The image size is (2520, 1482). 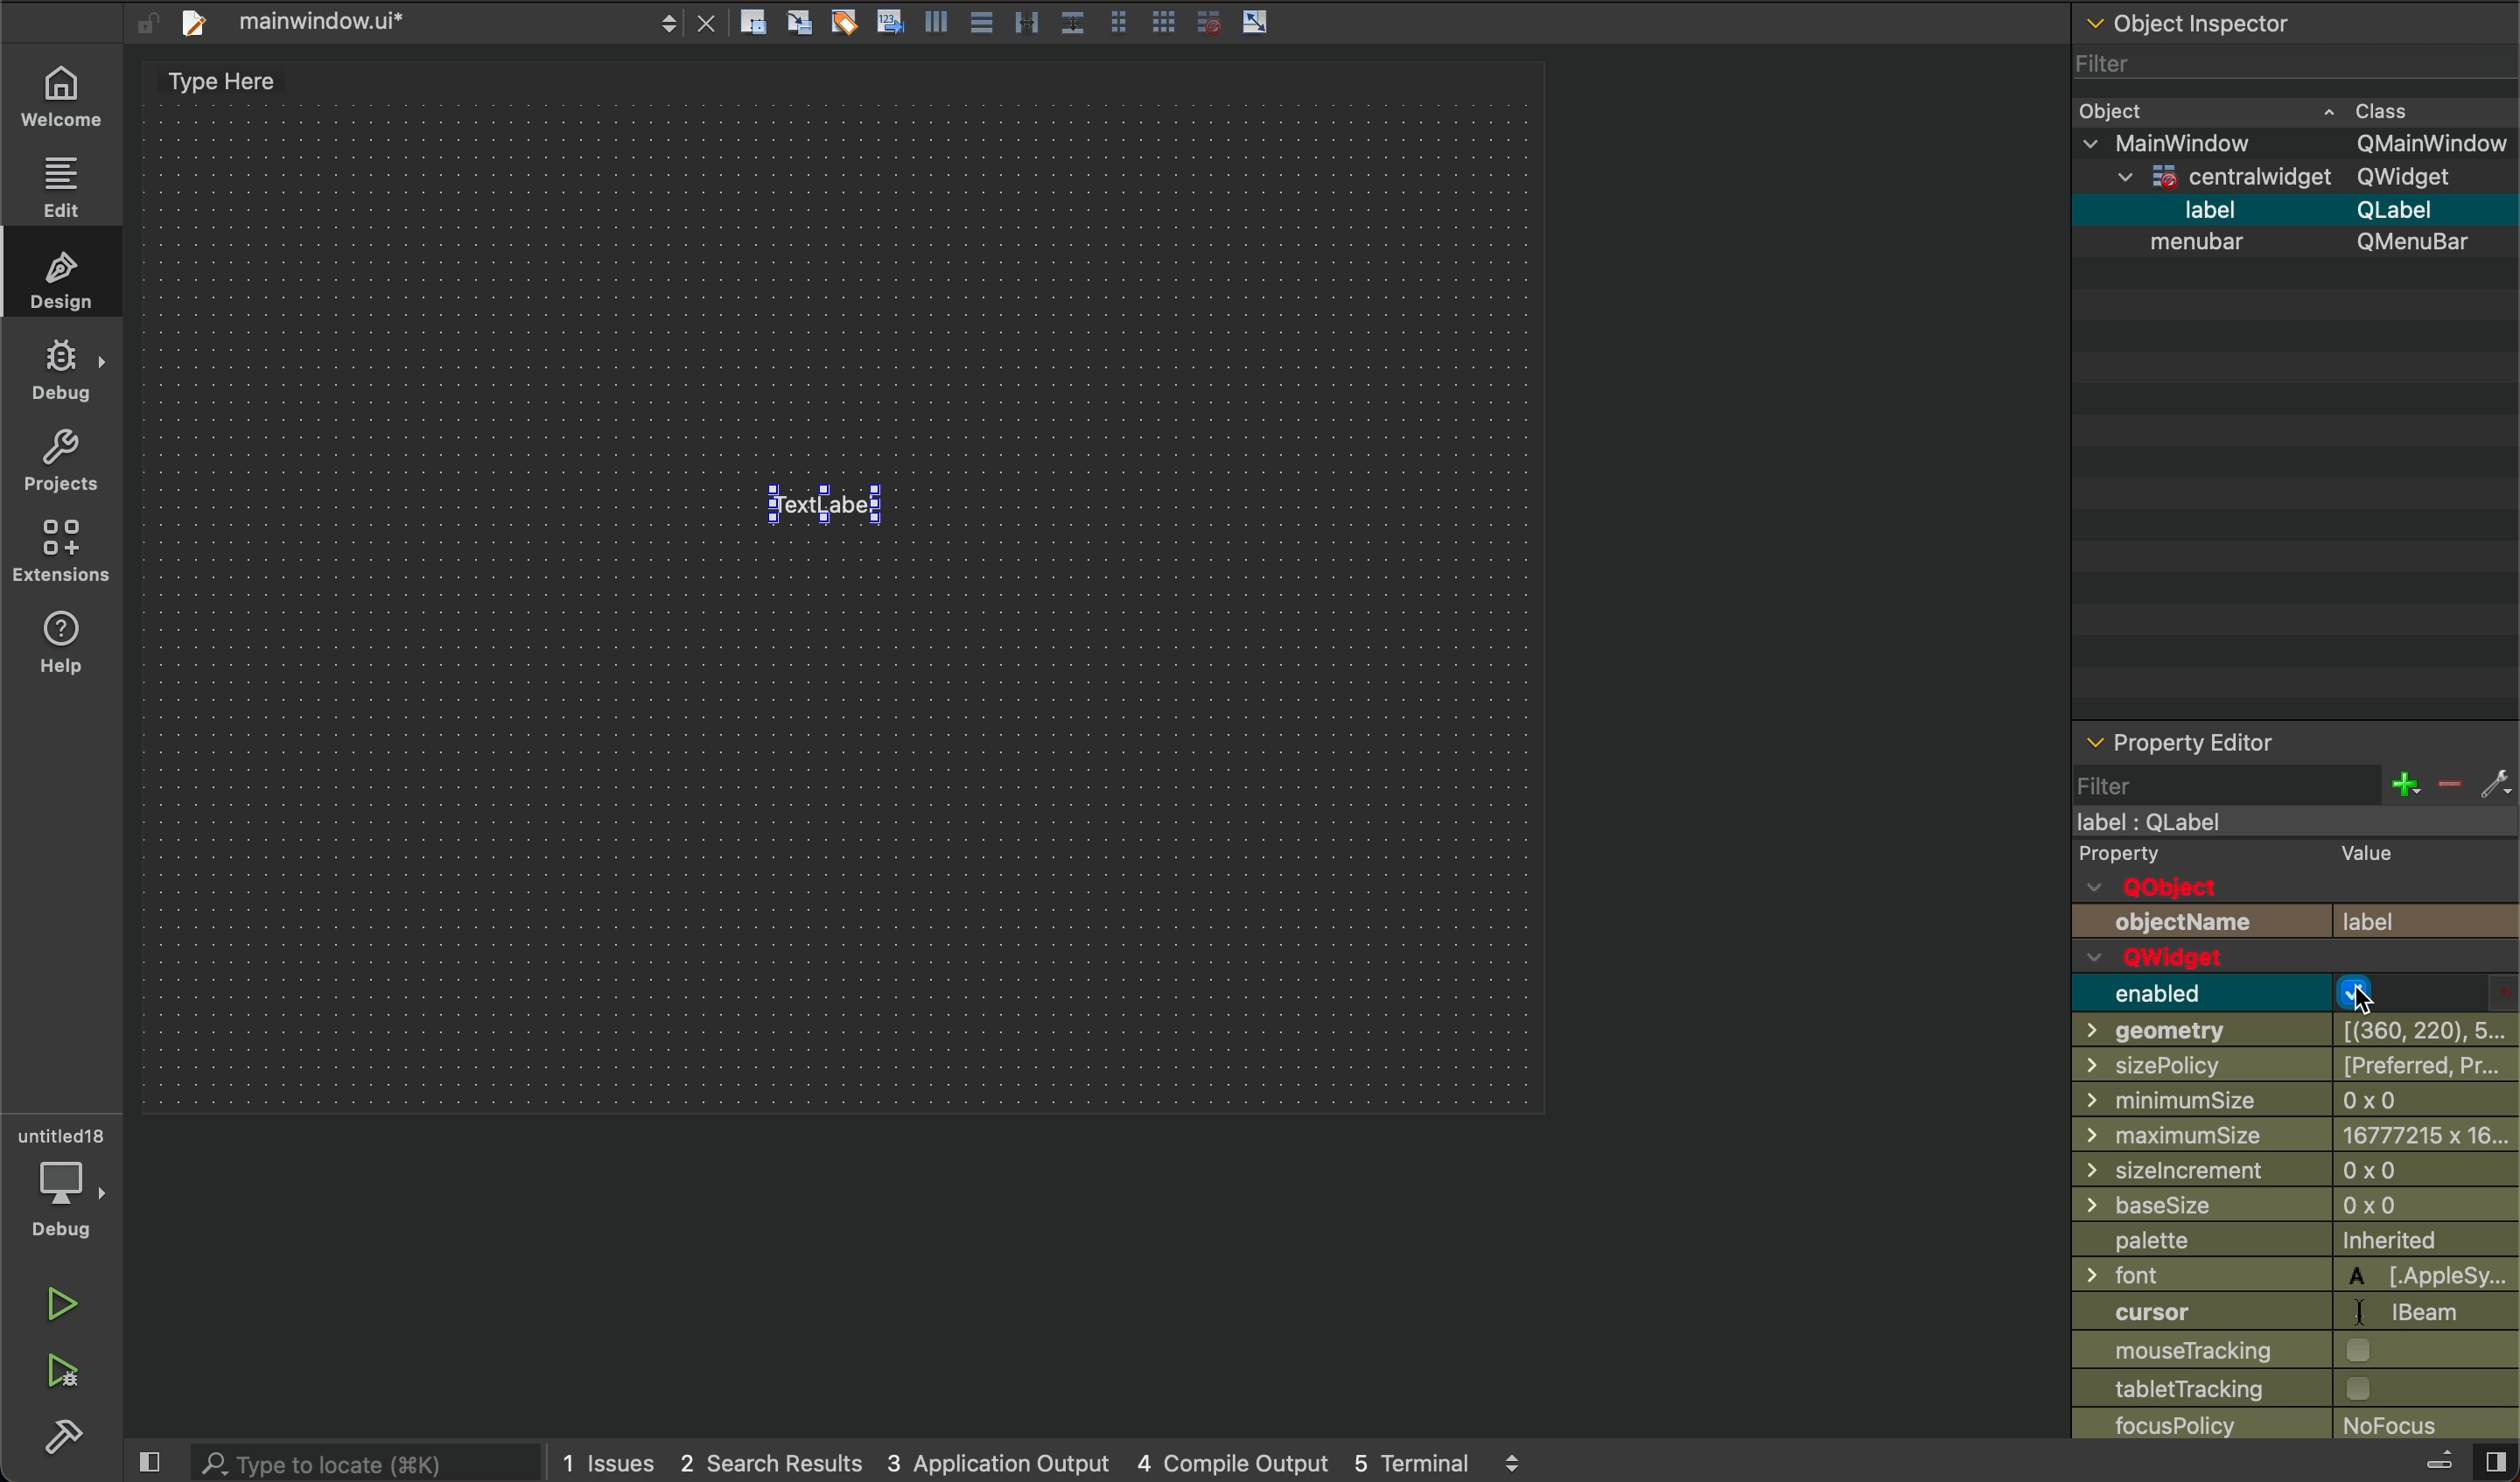 I want to click on centrawidget, so click(x=2219, y=174).